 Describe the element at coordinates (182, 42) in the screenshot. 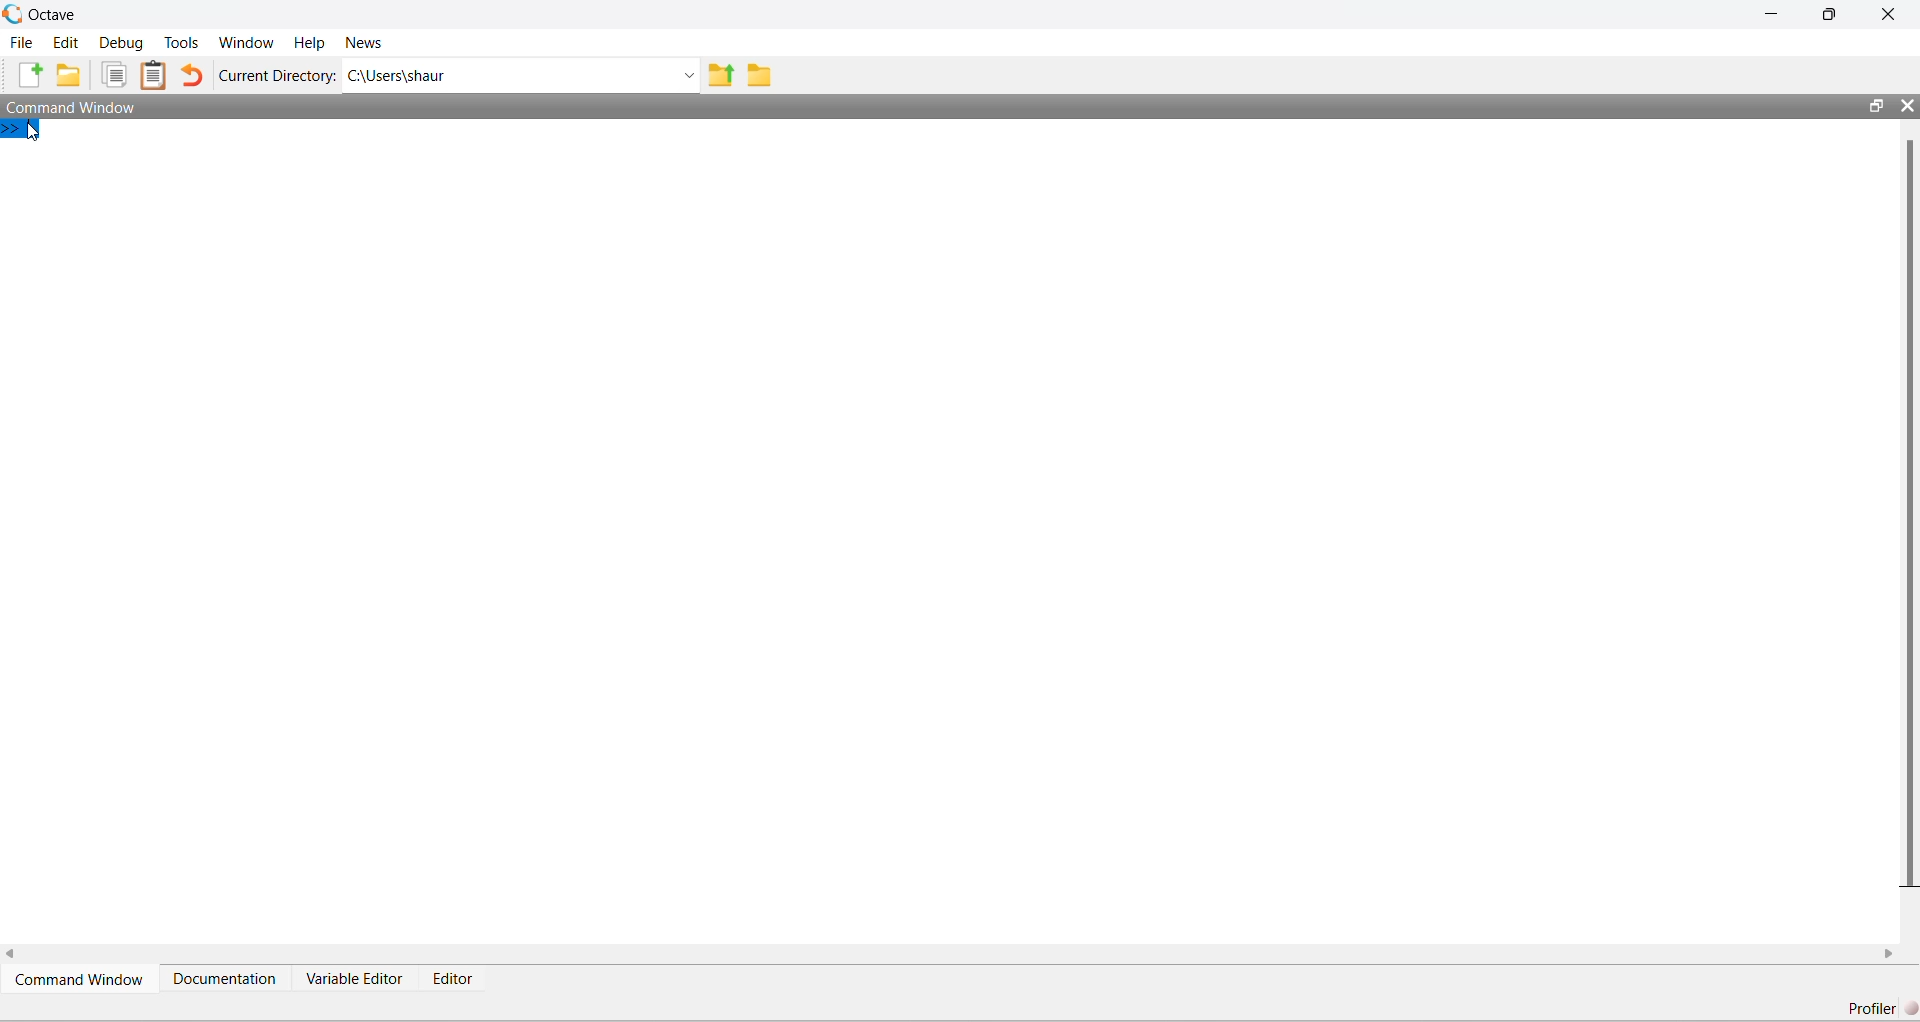

I see `Tools` at that location.